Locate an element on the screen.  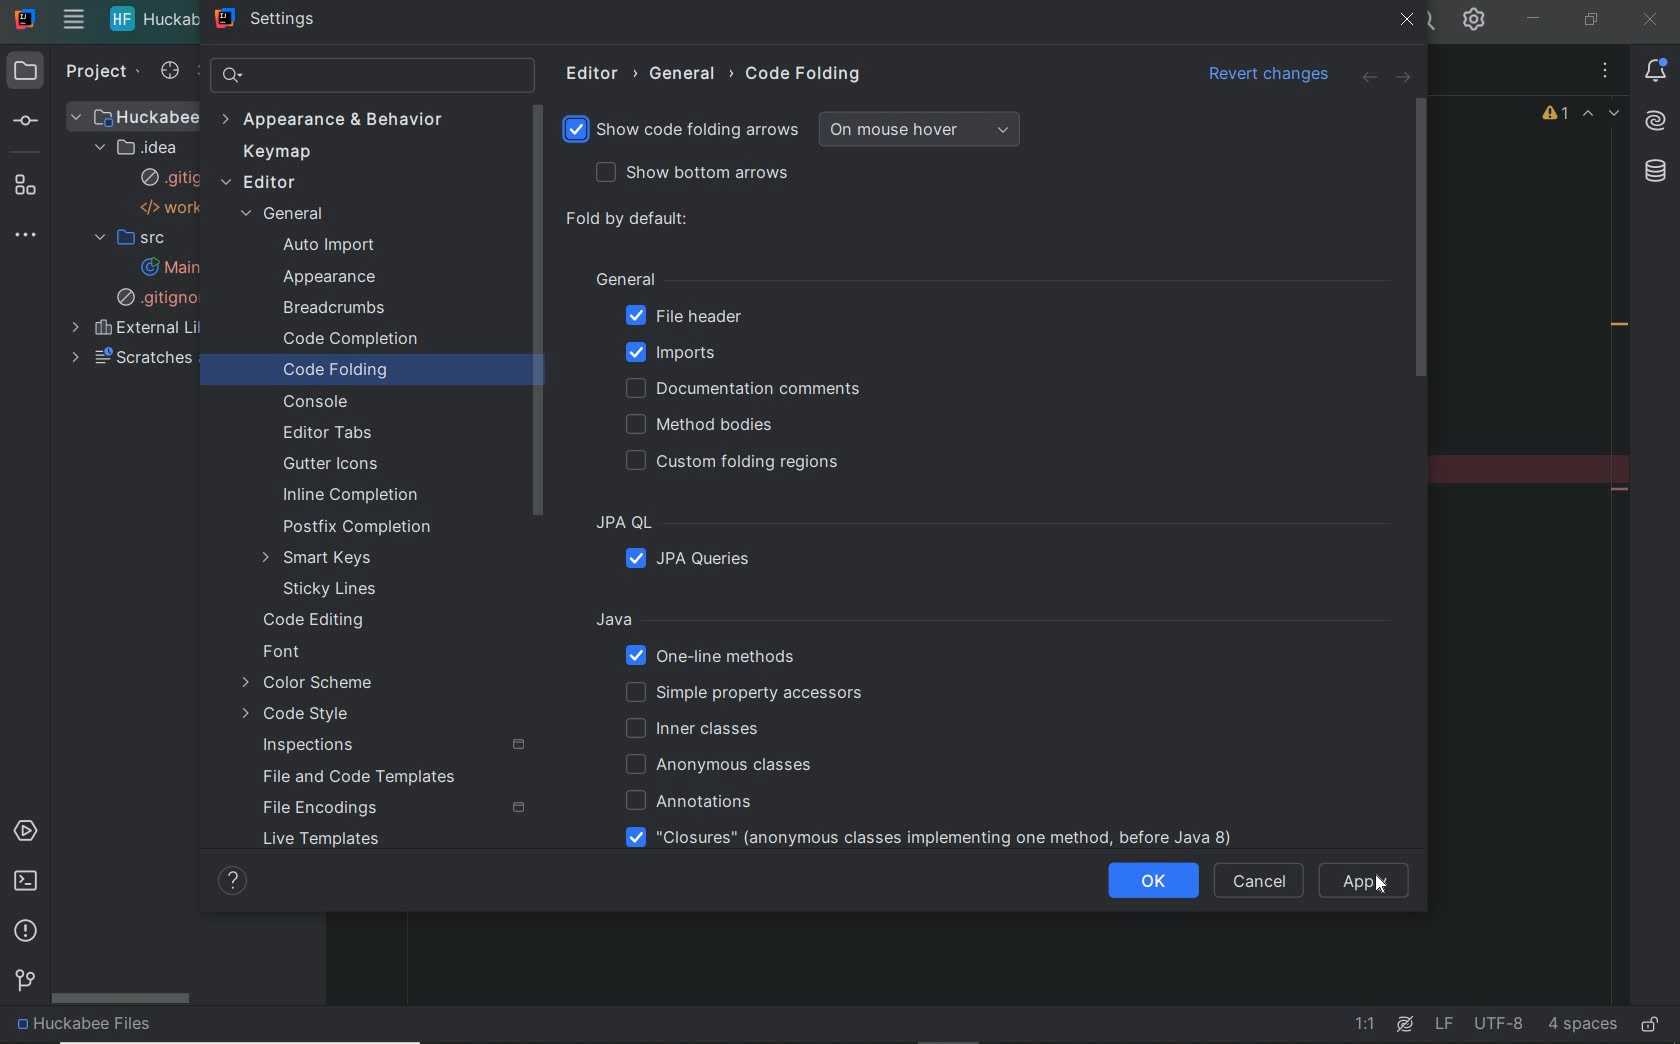
anonymous classes is located at coordinates (714, 764).